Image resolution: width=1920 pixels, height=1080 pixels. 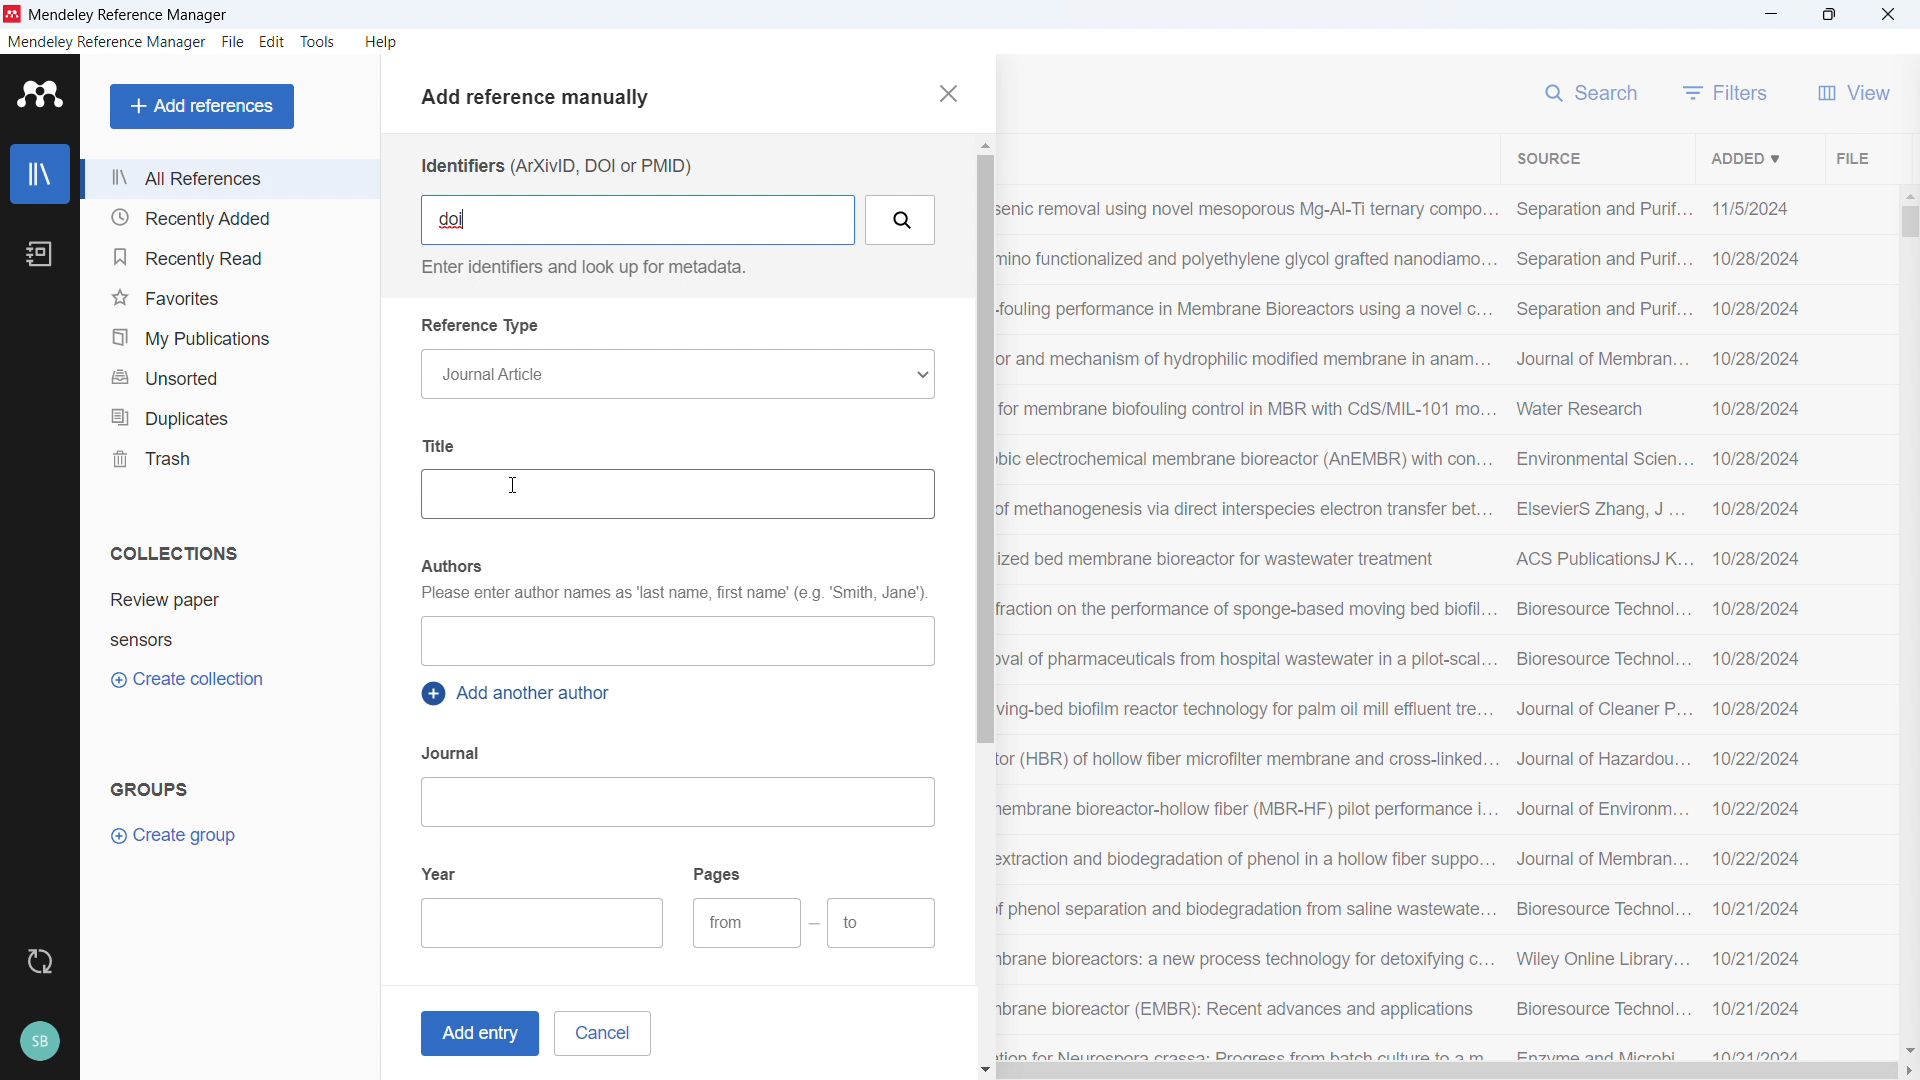 What do you see at coordinates (543, 100) in the screenshot?
I see `Add references manually ` at bounding box center [543, 100].